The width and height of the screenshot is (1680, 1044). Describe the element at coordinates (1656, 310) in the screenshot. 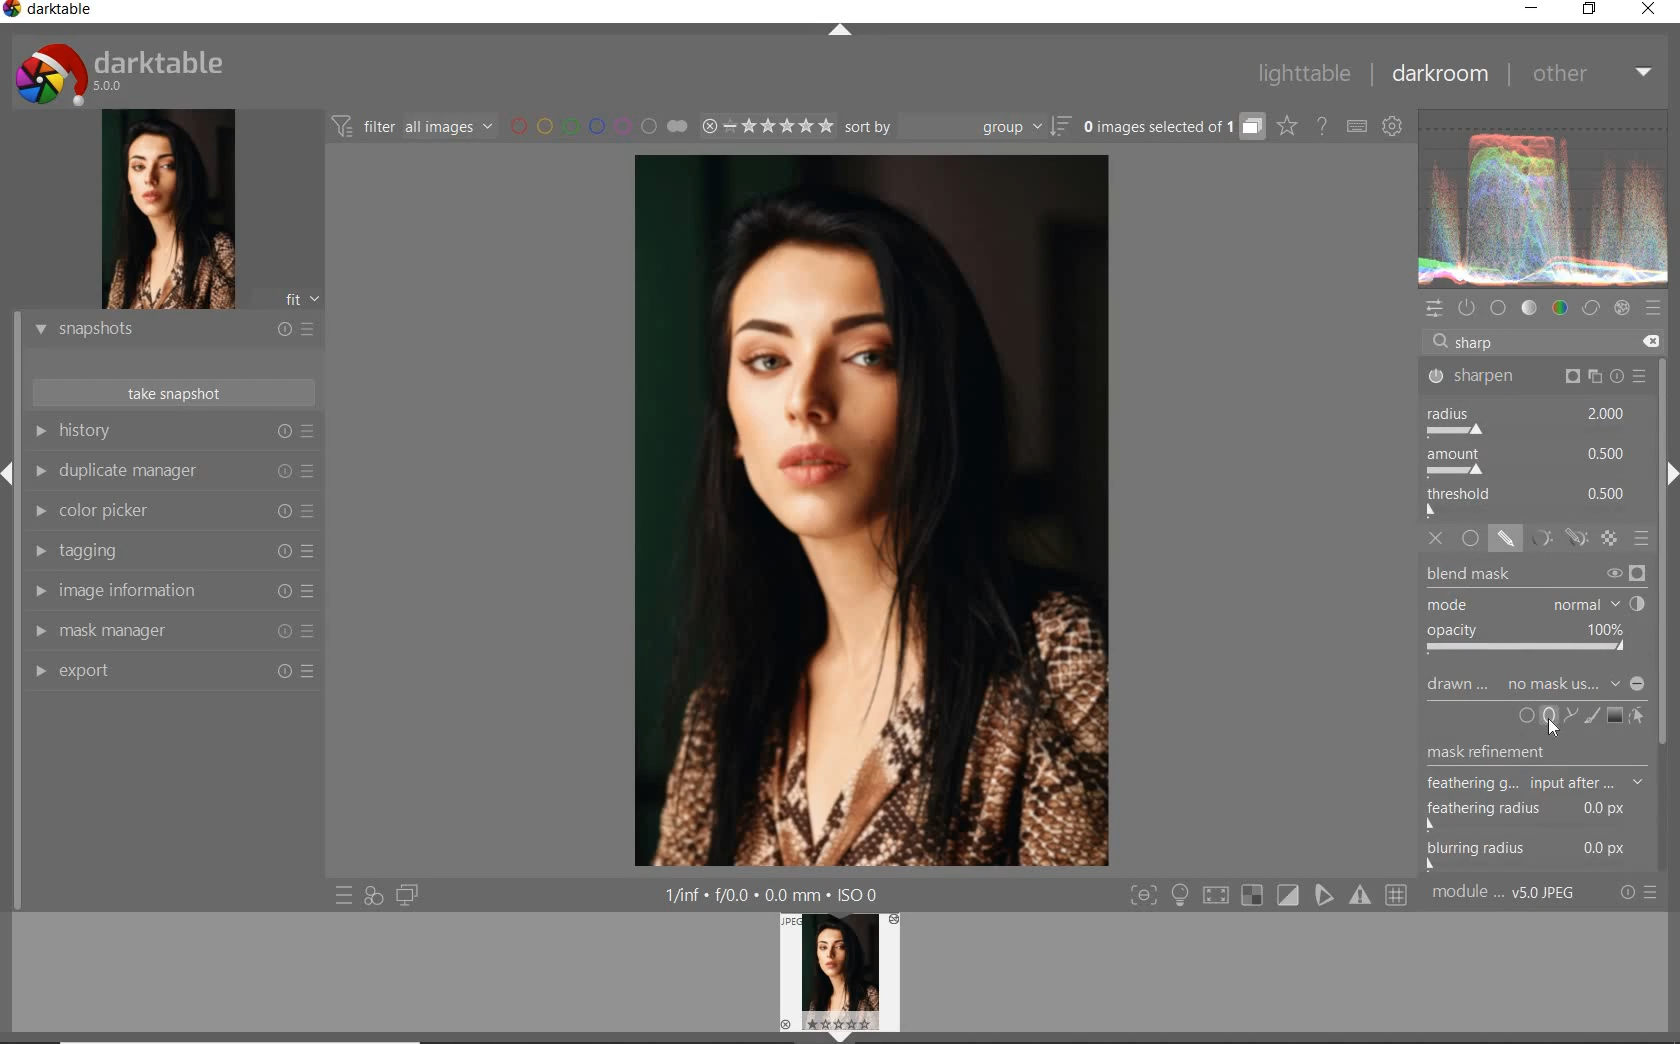

I see `presets` at that location.